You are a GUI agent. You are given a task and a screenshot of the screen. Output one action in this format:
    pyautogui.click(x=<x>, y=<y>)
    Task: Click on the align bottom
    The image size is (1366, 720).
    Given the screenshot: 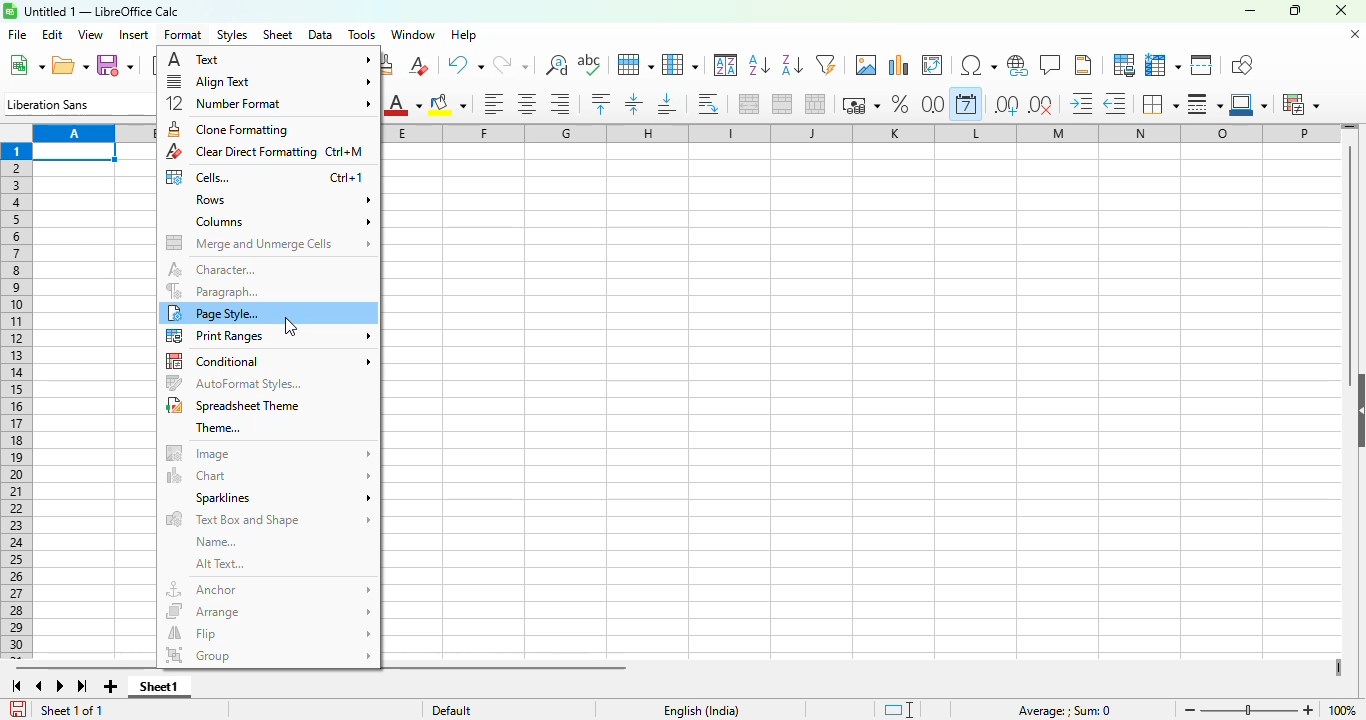 What is the action you would take?
    pyautogui.click(x=667, y=104)
    